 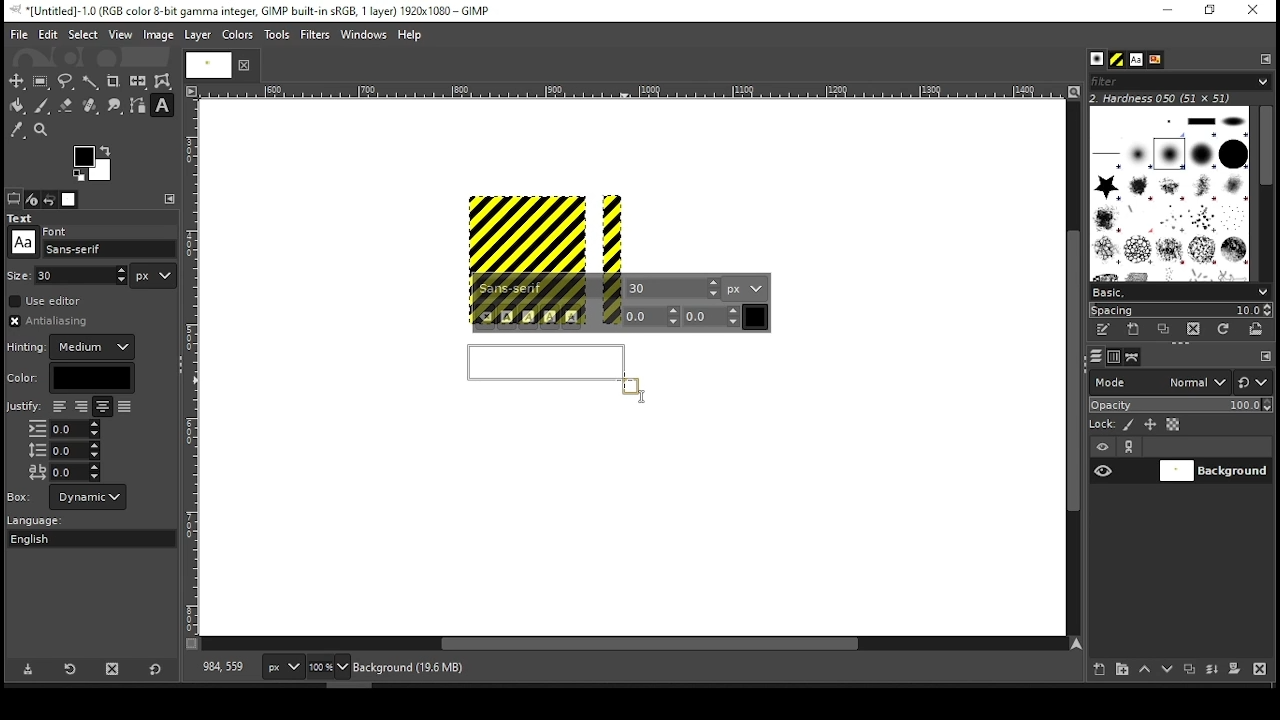 I want to click on select brush preset, so click(x=1182, y=291).